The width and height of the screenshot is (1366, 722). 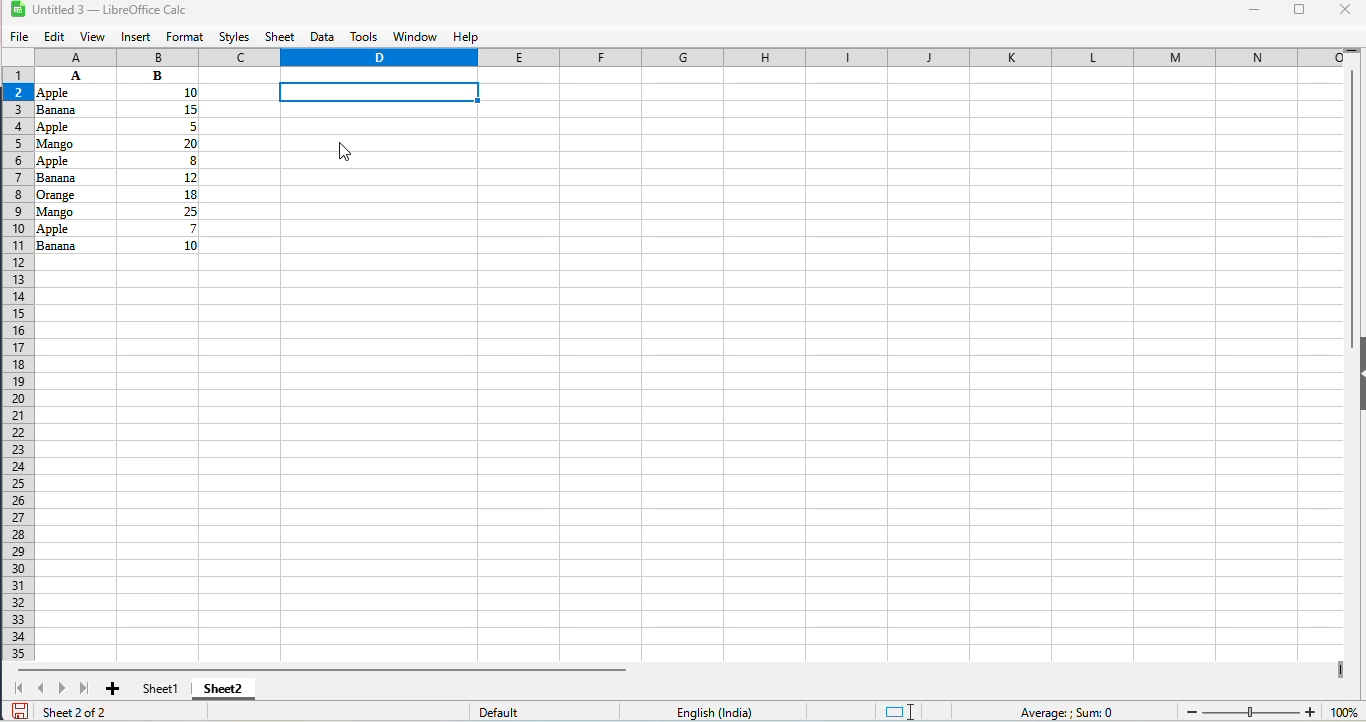 What do you see at coordinates (1353, 210) in the screenshot?
I see `vertical scroll bar` at bounding box center [1353, 210].